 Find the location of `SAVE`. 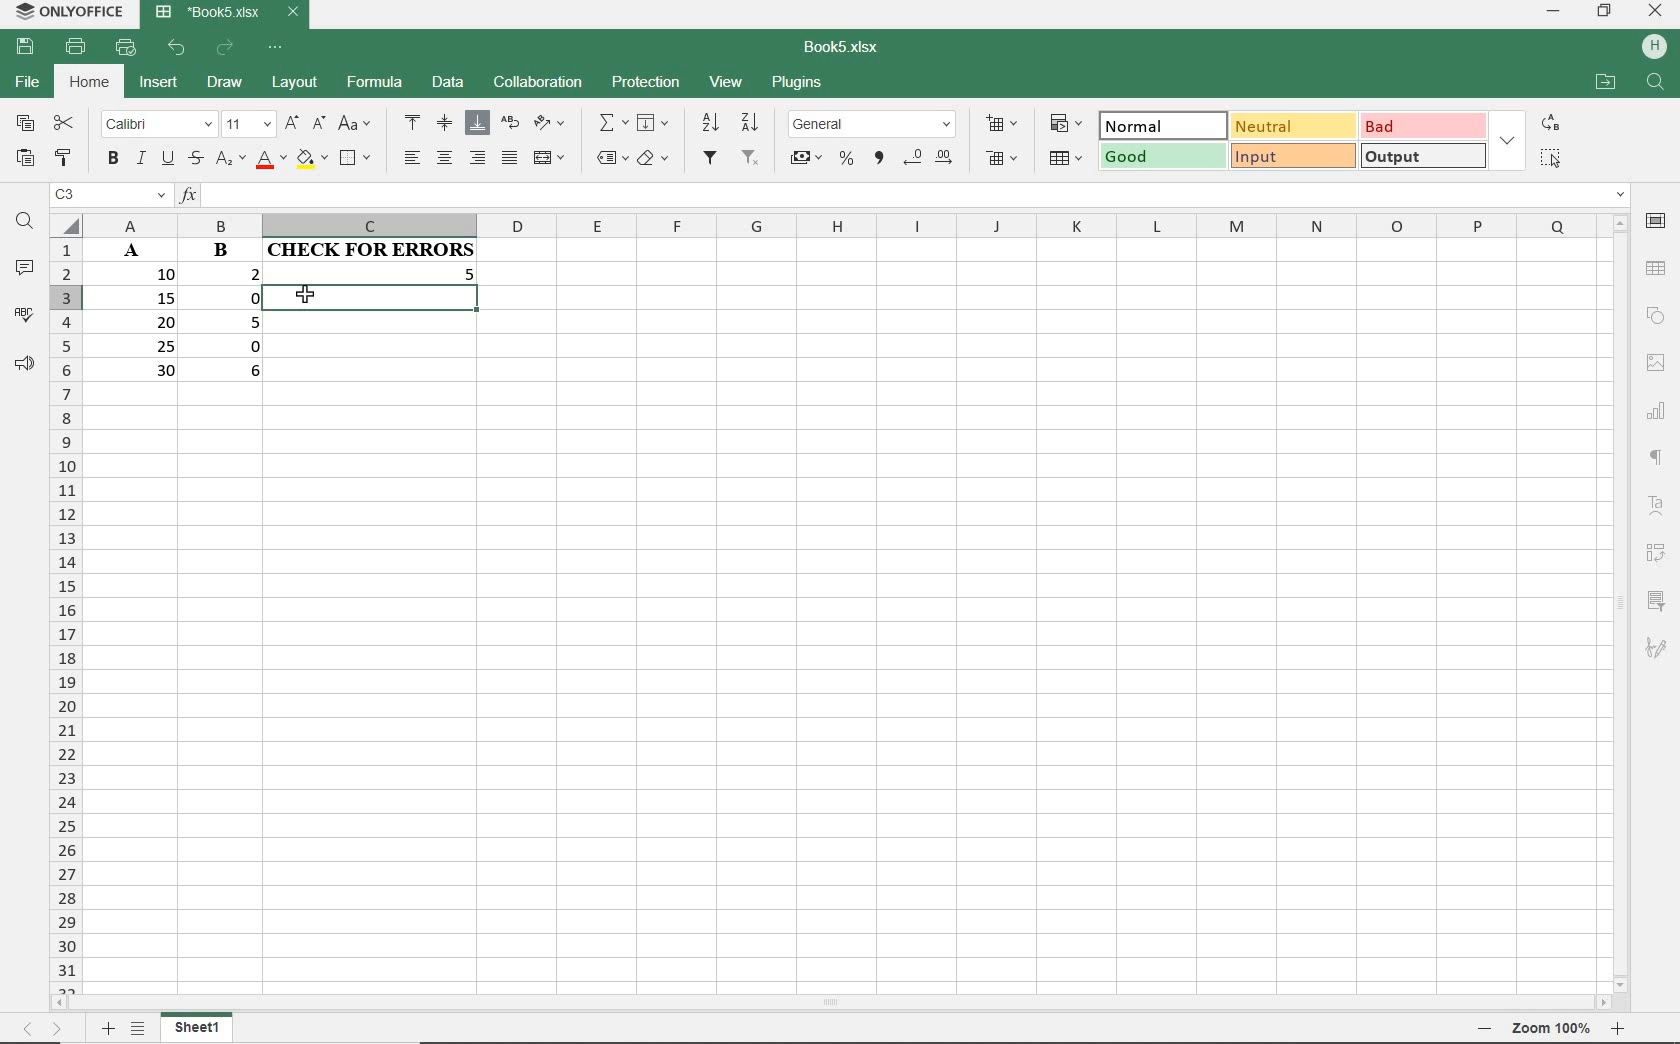

SAVE is located at coordinates (22, 49).